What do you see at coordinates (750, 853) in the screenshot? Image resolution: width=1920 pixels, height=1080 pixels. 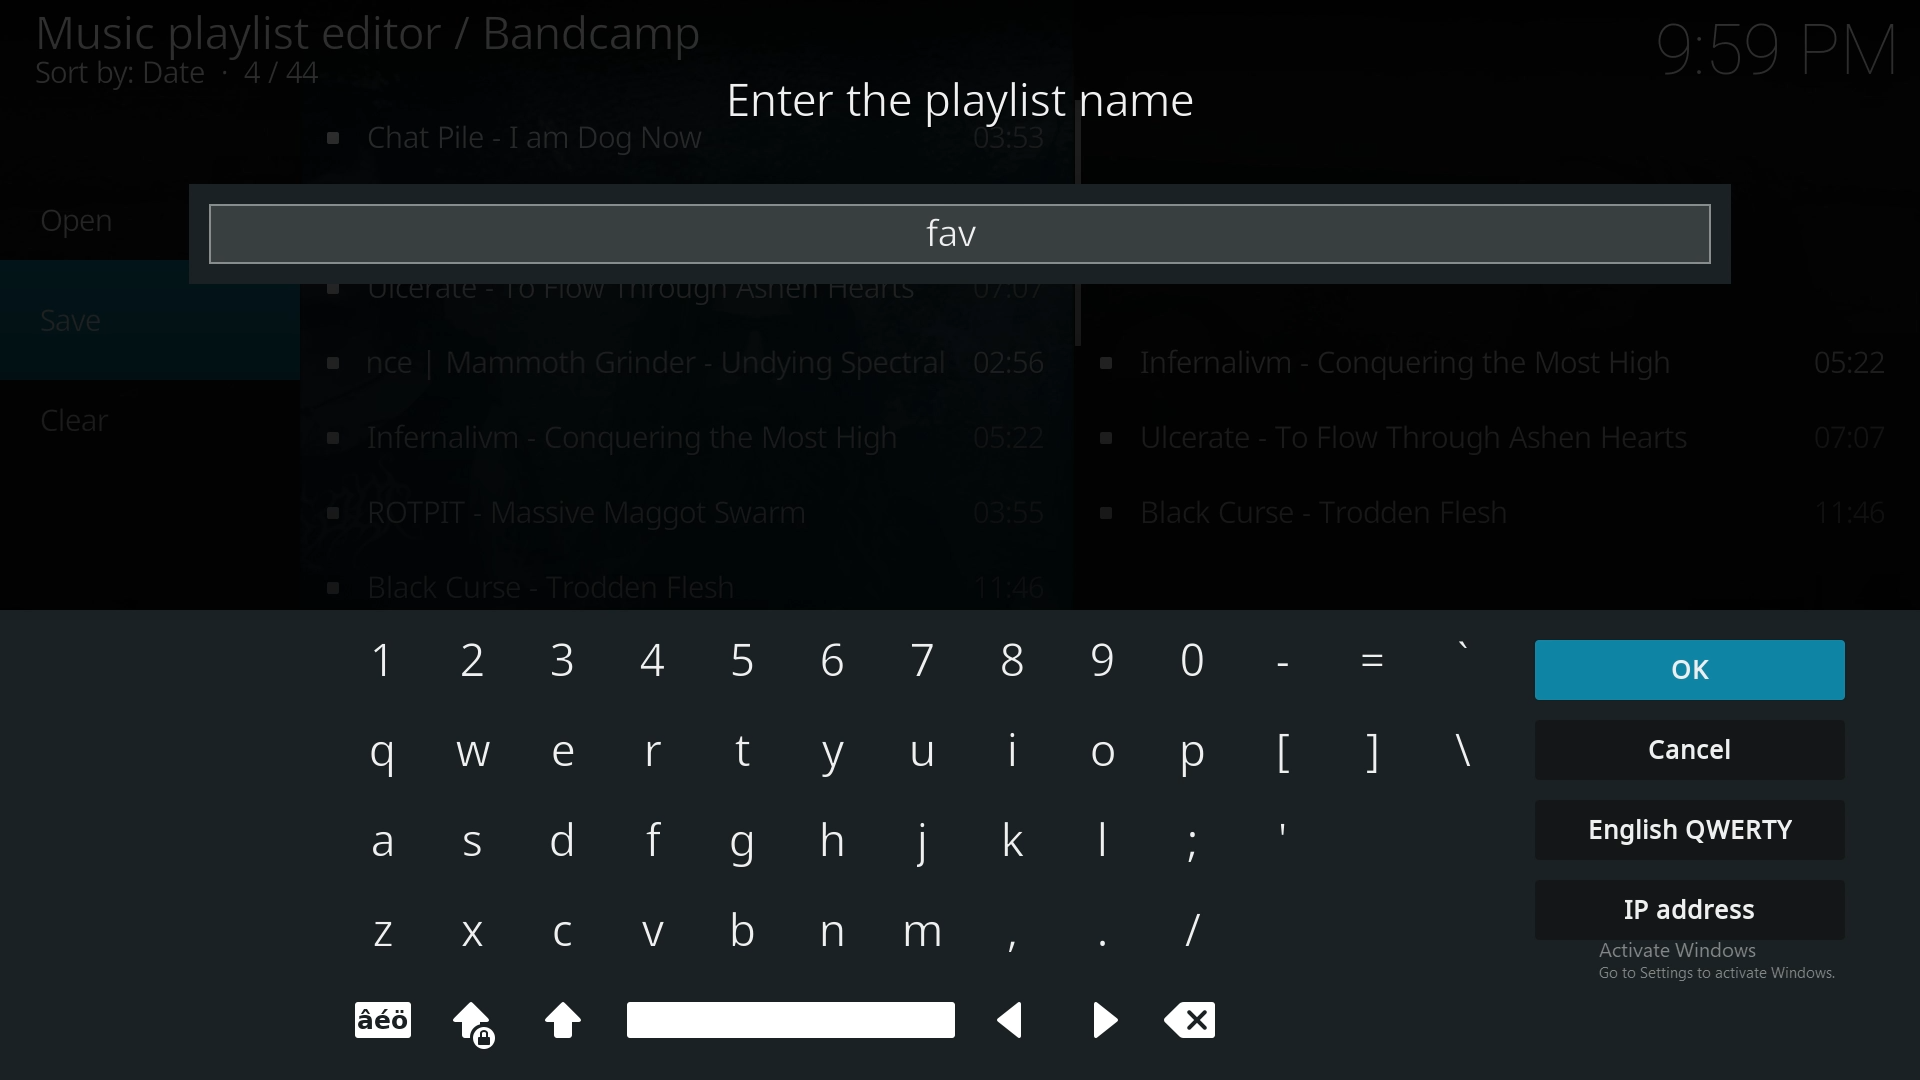 I see `keyboard input` at bounding box center [750, 853].